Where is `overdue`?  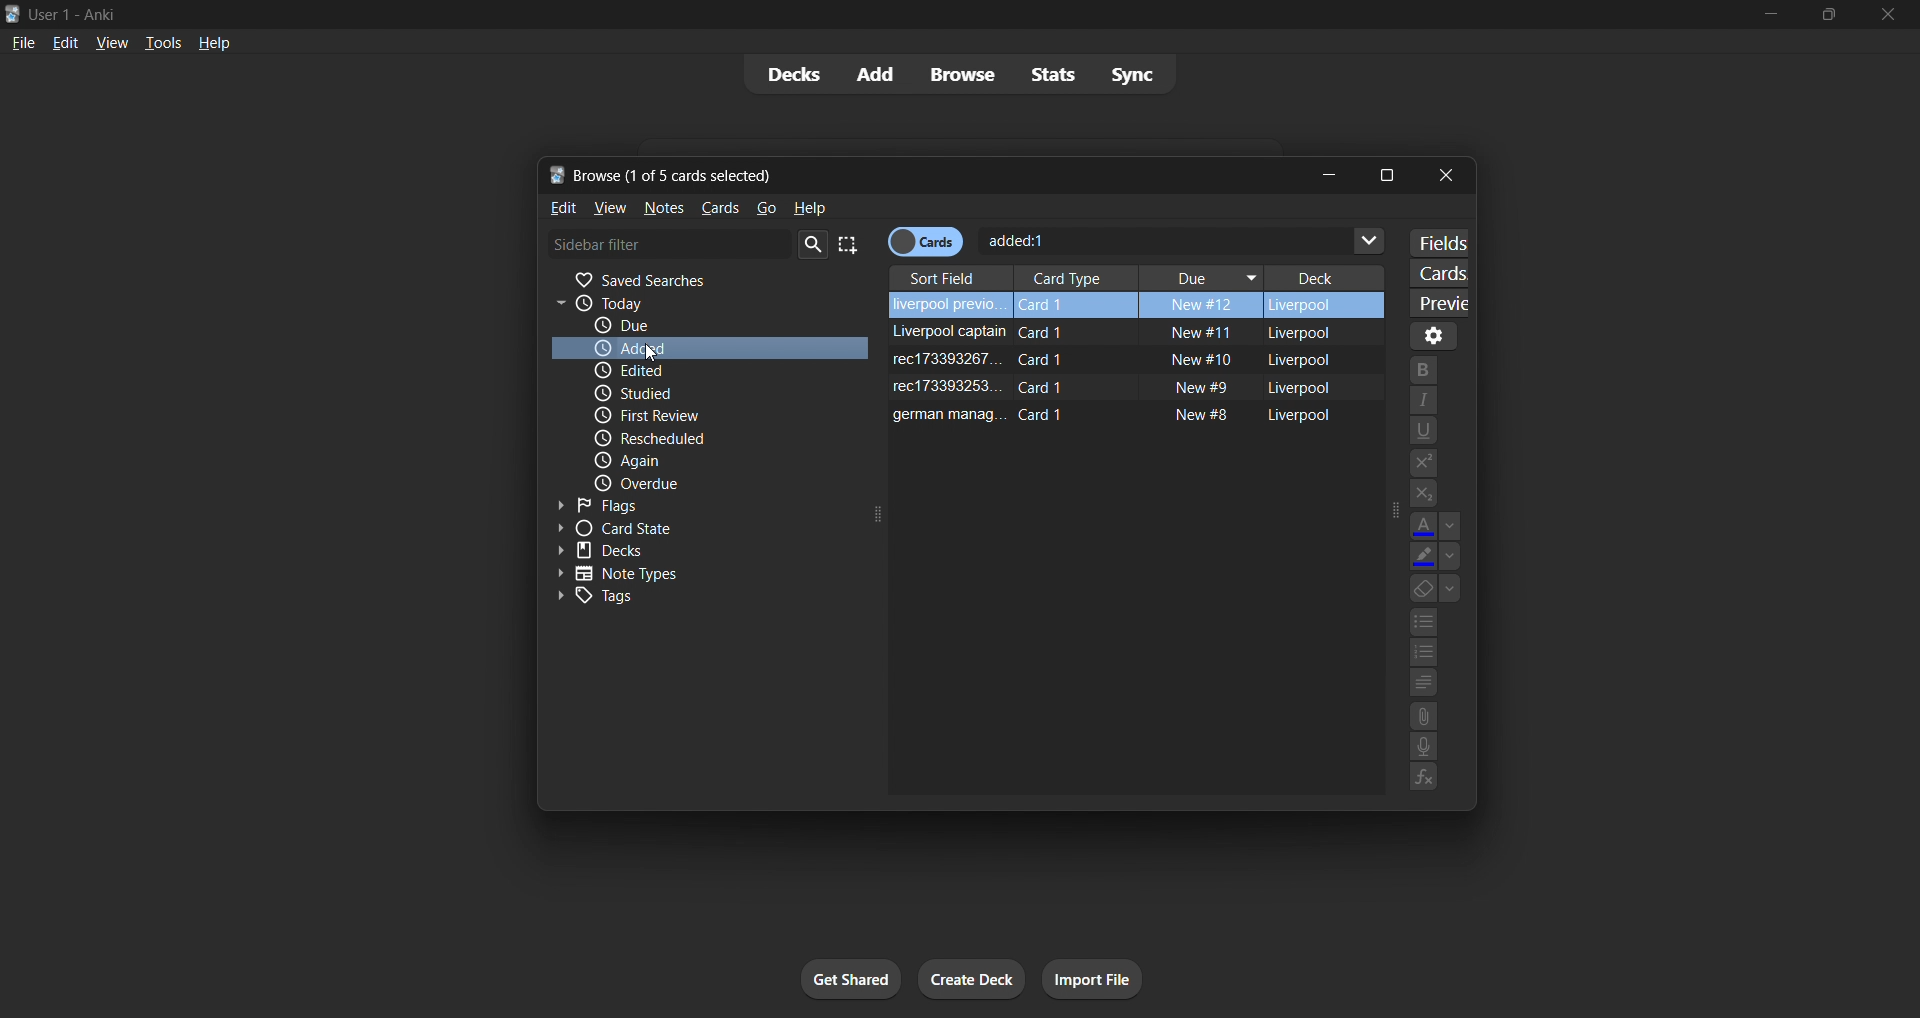 overdue is located at coordinates (709, 482).